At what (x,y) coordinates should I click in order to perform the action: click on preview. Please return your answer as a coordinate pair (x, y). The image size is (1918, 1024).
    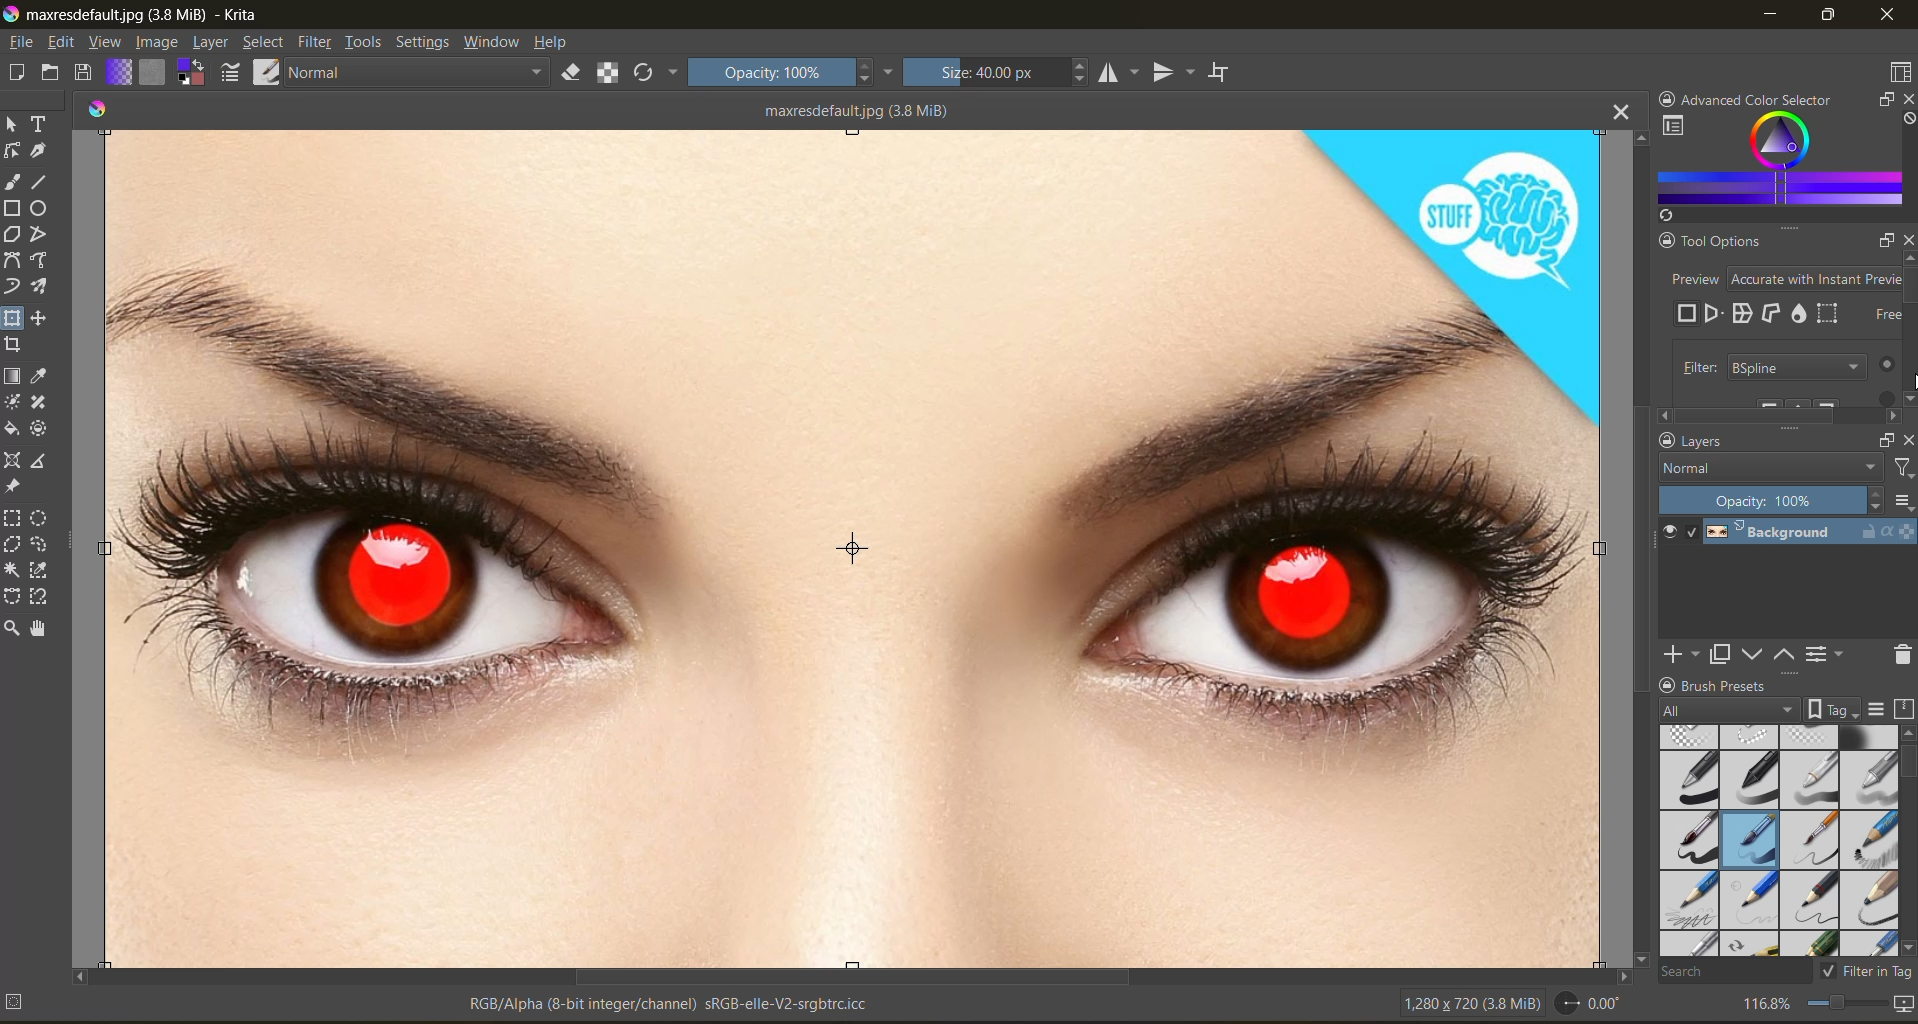
    Looking at the image, I should click on (1669, 533).